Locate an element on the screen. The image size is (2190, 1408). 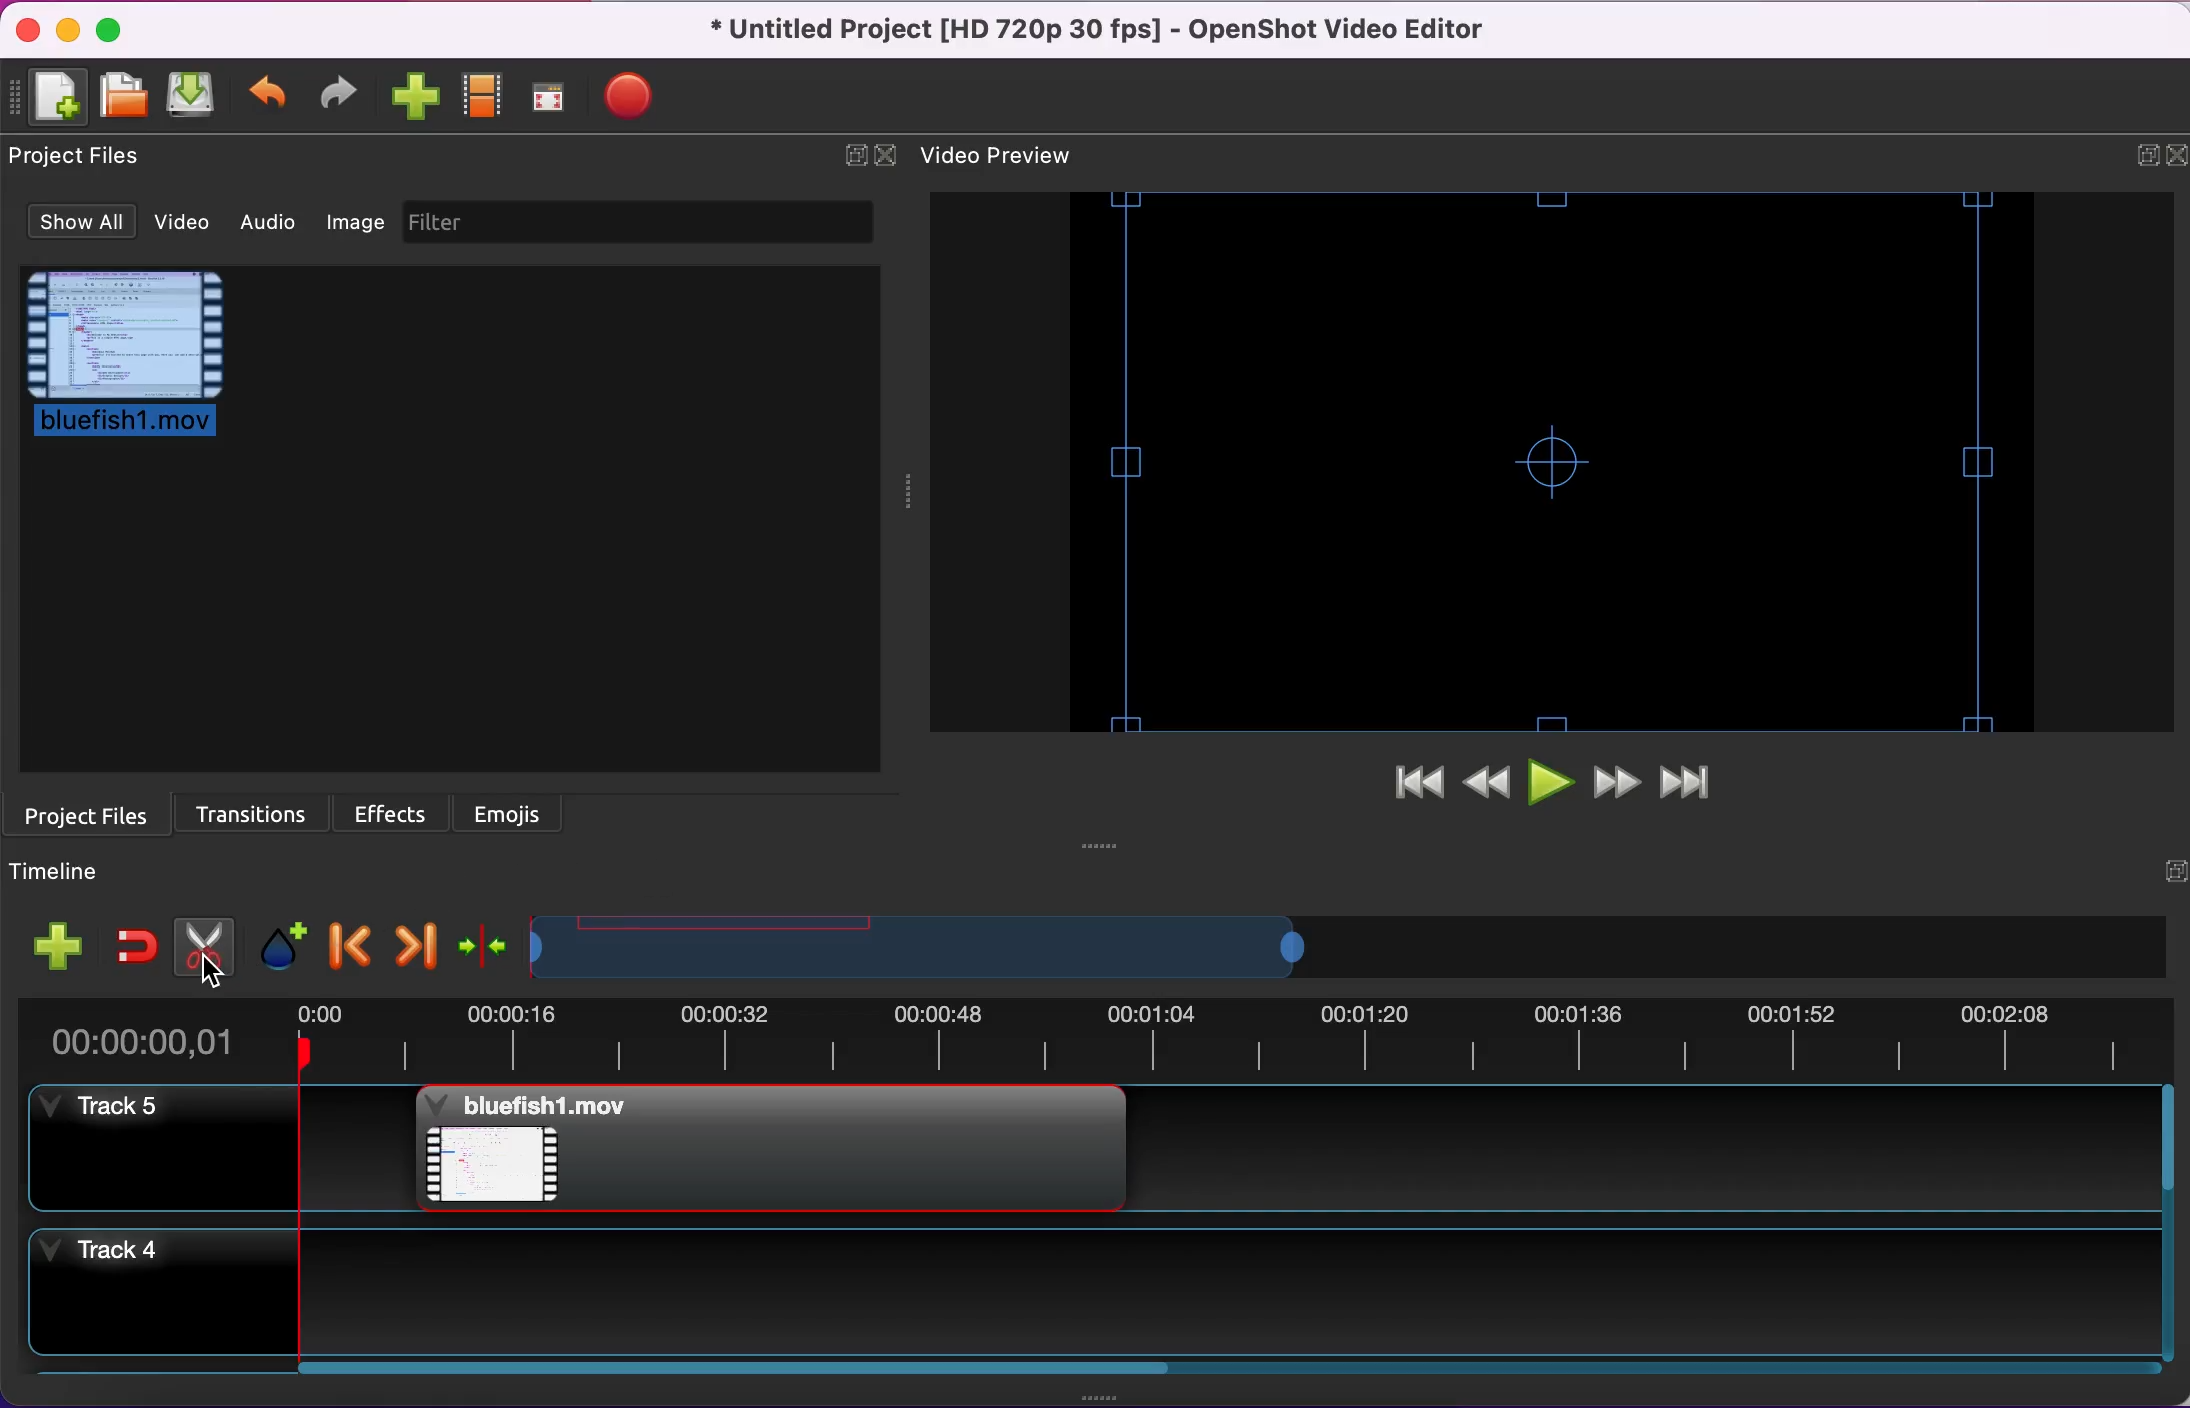
video preview is located at coordinates (1009, 157).